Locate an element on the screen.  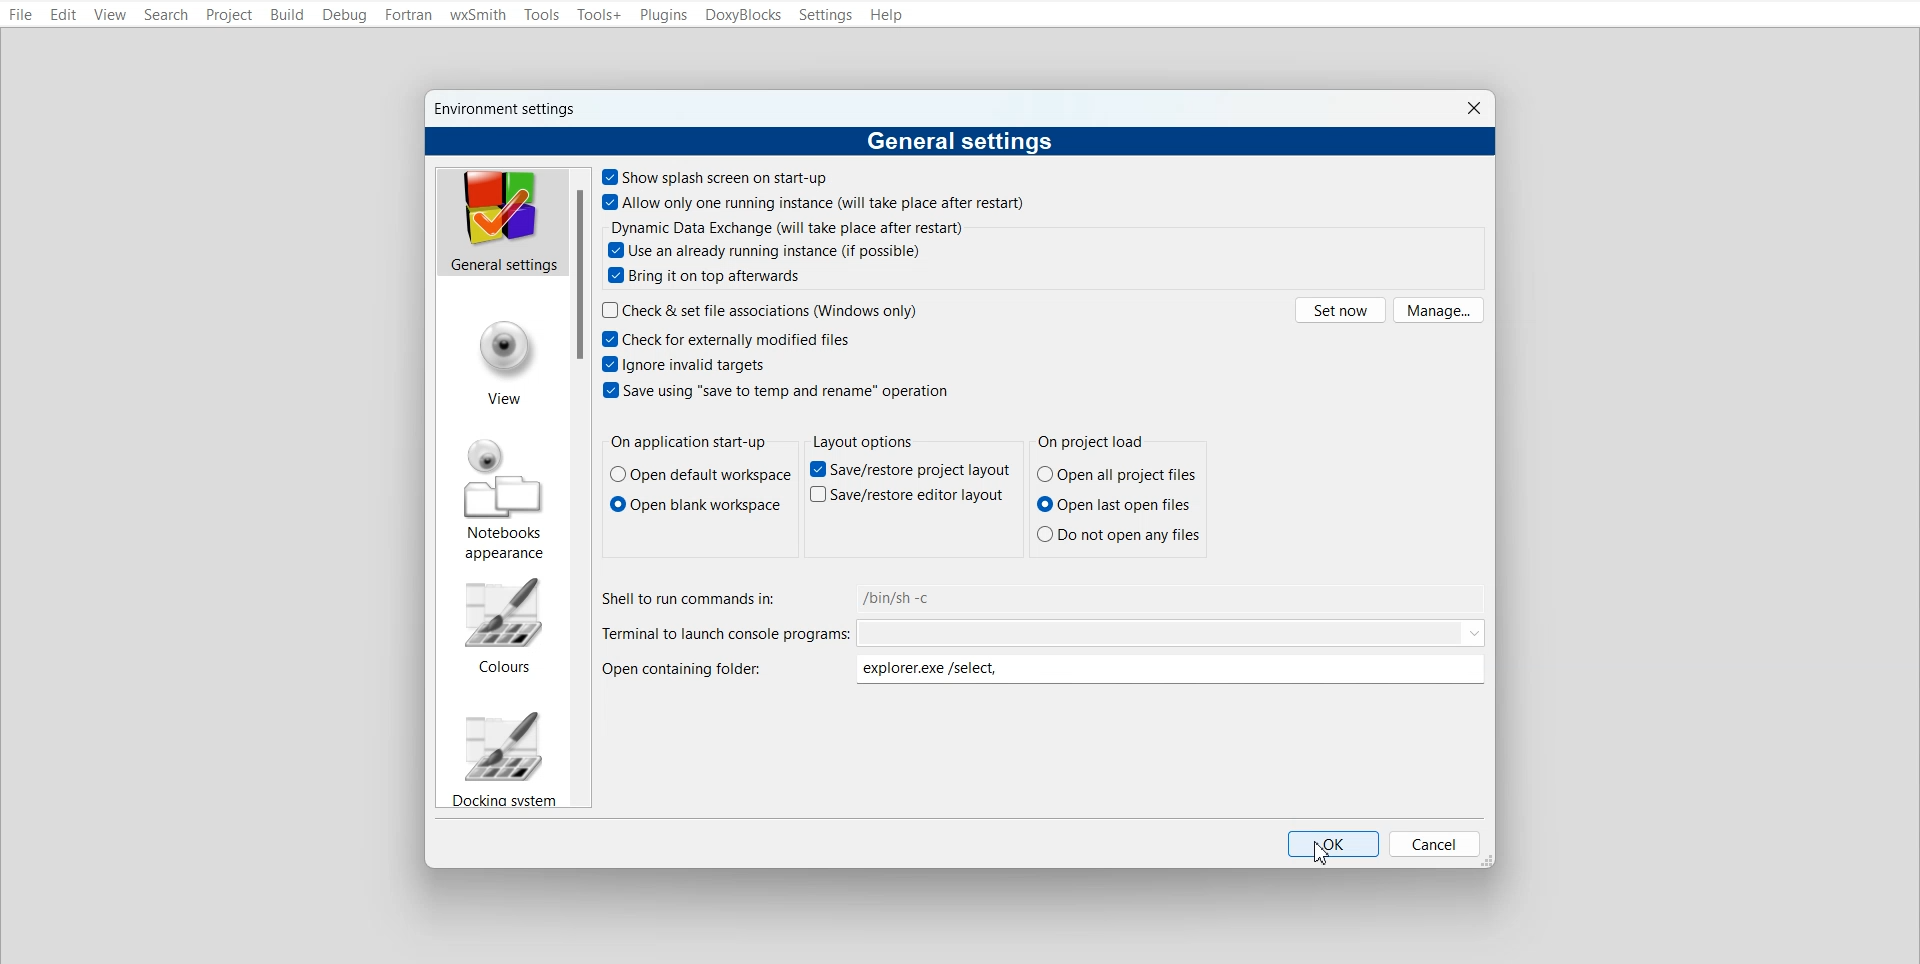
Text is located at coordinates (862, 441).